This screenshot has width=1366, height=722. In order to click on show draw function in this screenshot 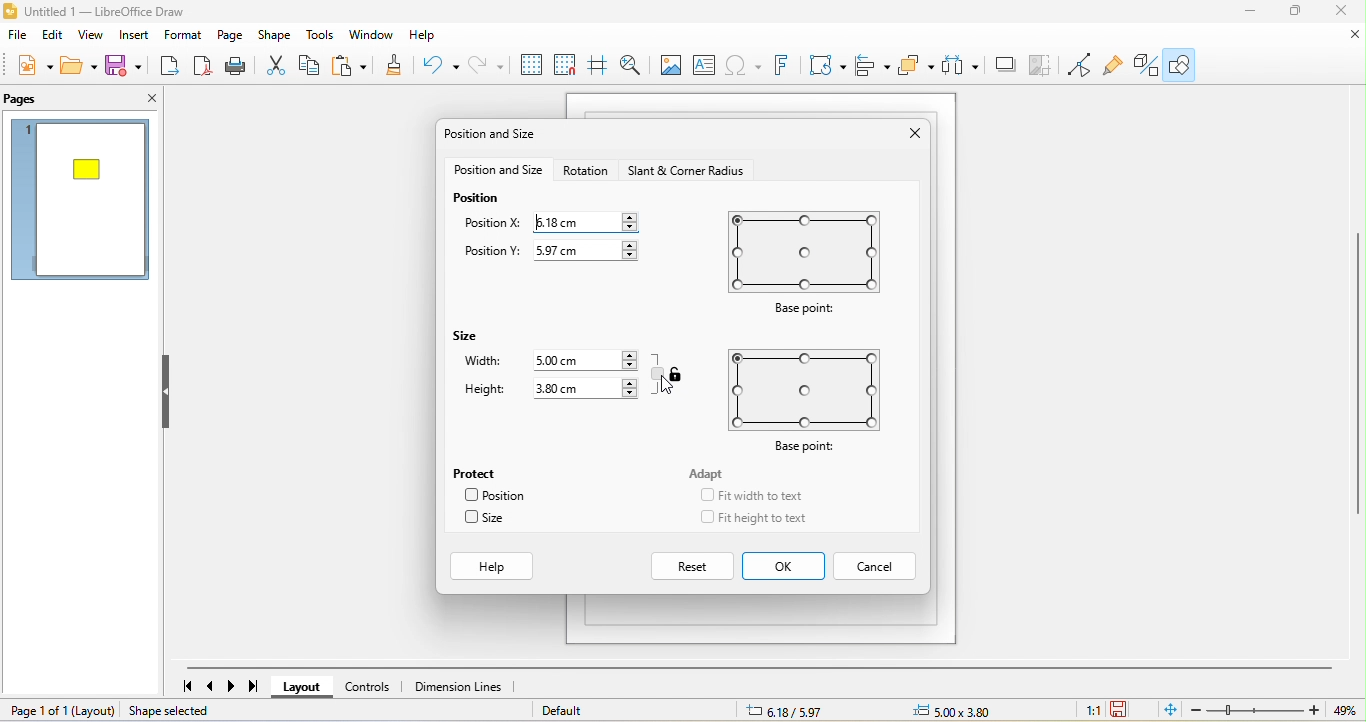, I will do `click(1183, 66)`.